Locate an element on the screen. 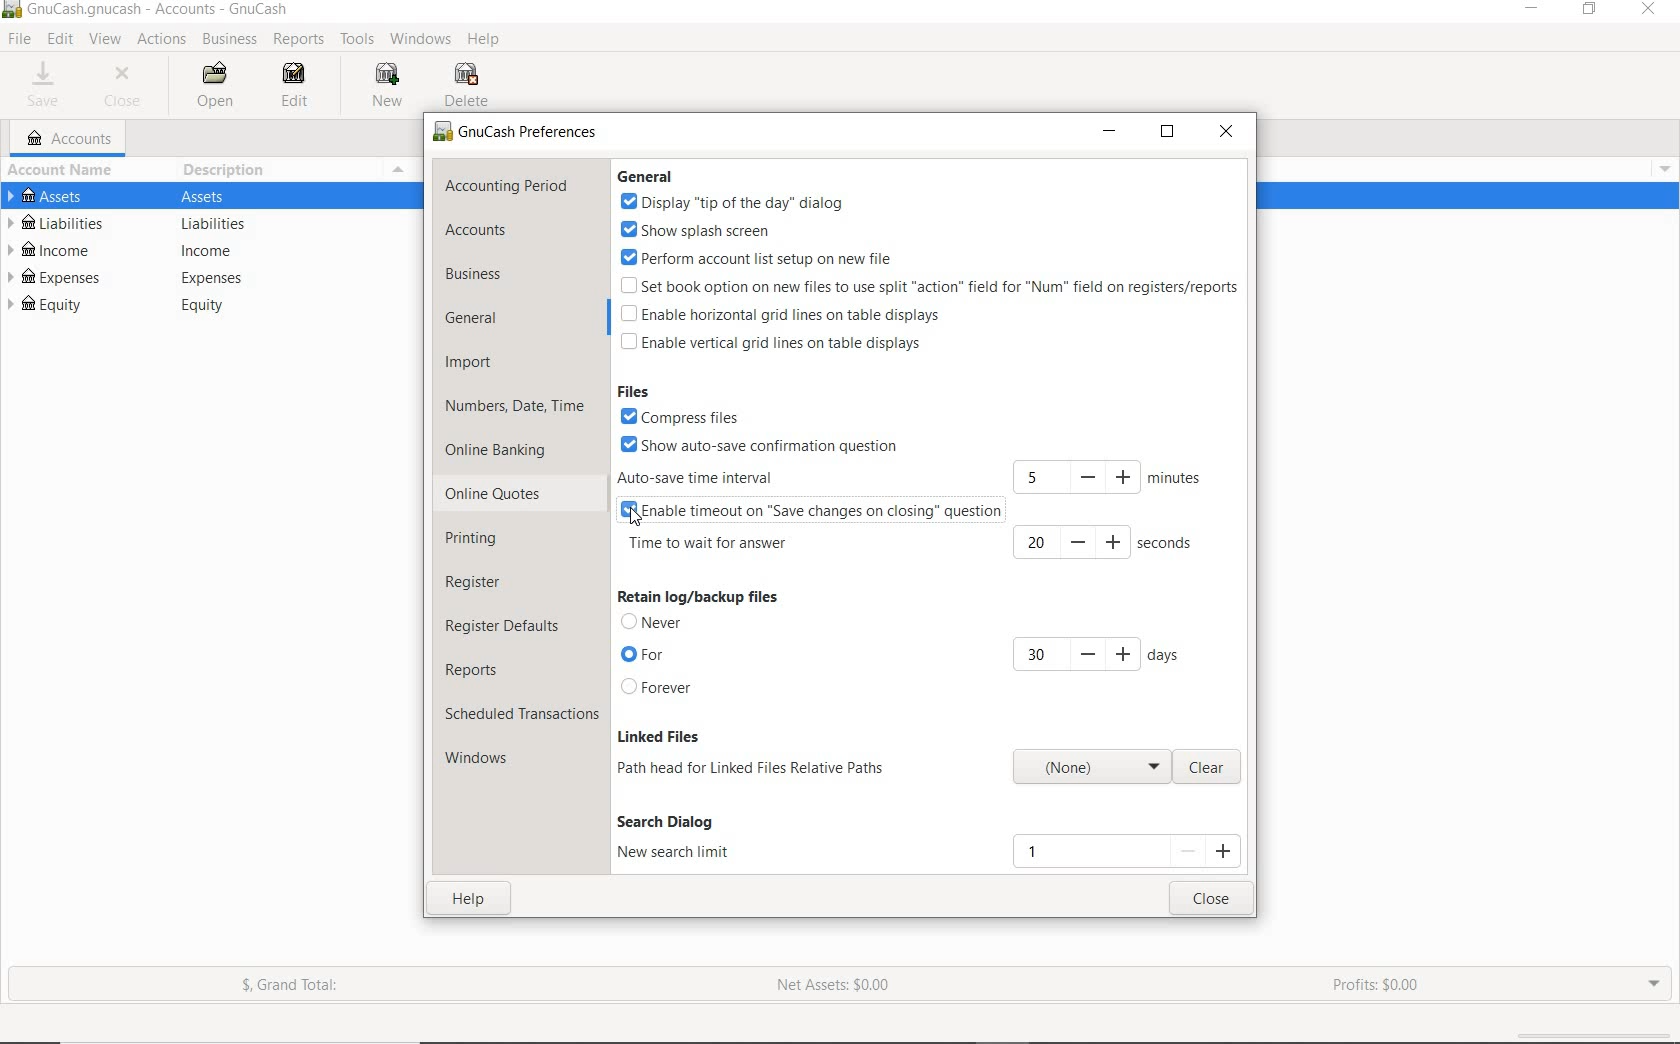  SCHEDULED TRANSACTIONS is located at coordinates (520, 715).